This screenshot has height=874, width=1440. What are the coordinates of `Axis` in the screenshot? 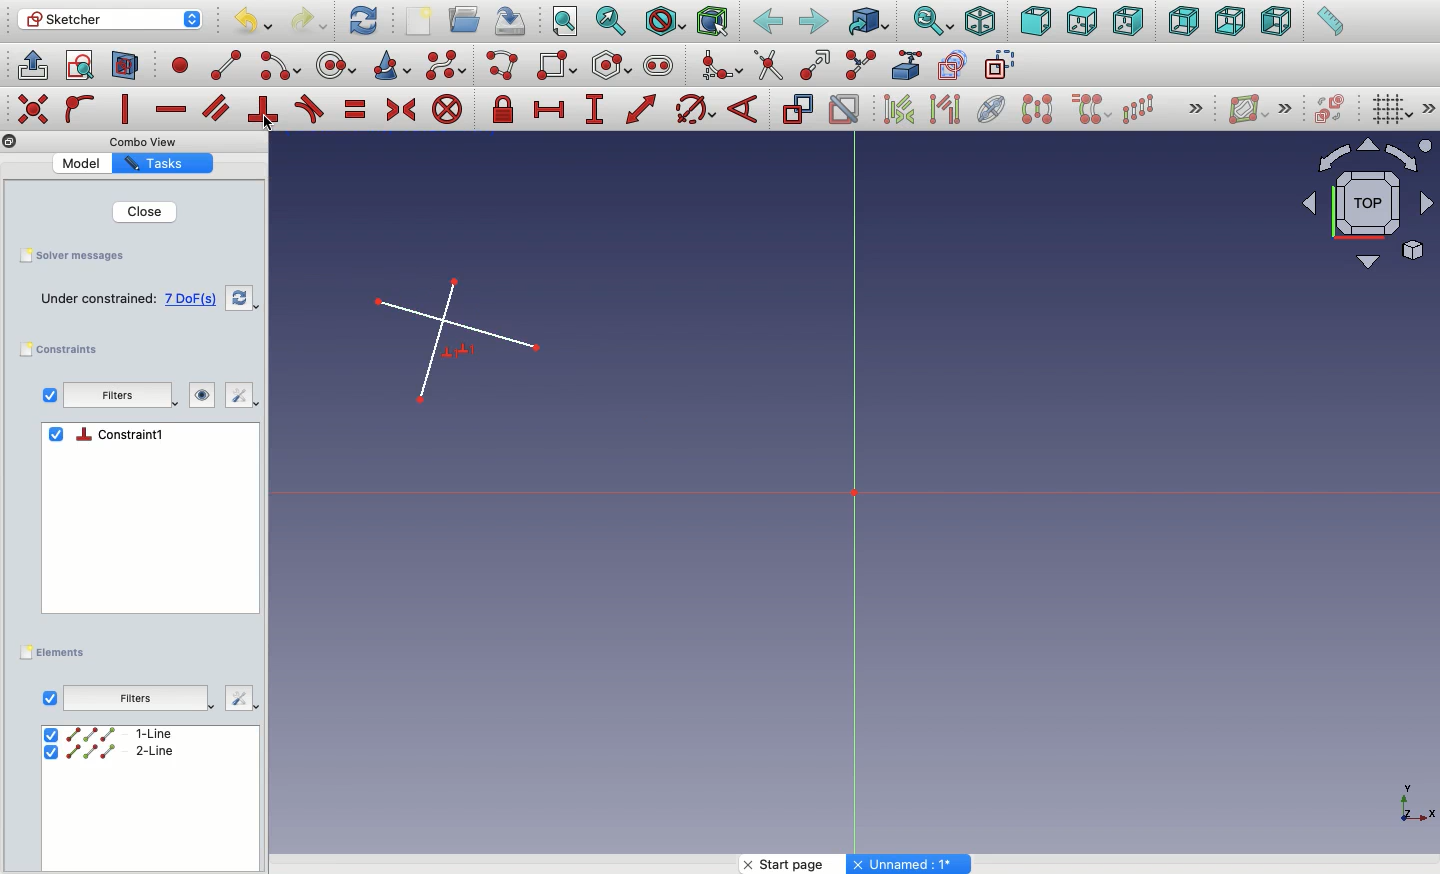 It's located at (855, 499).